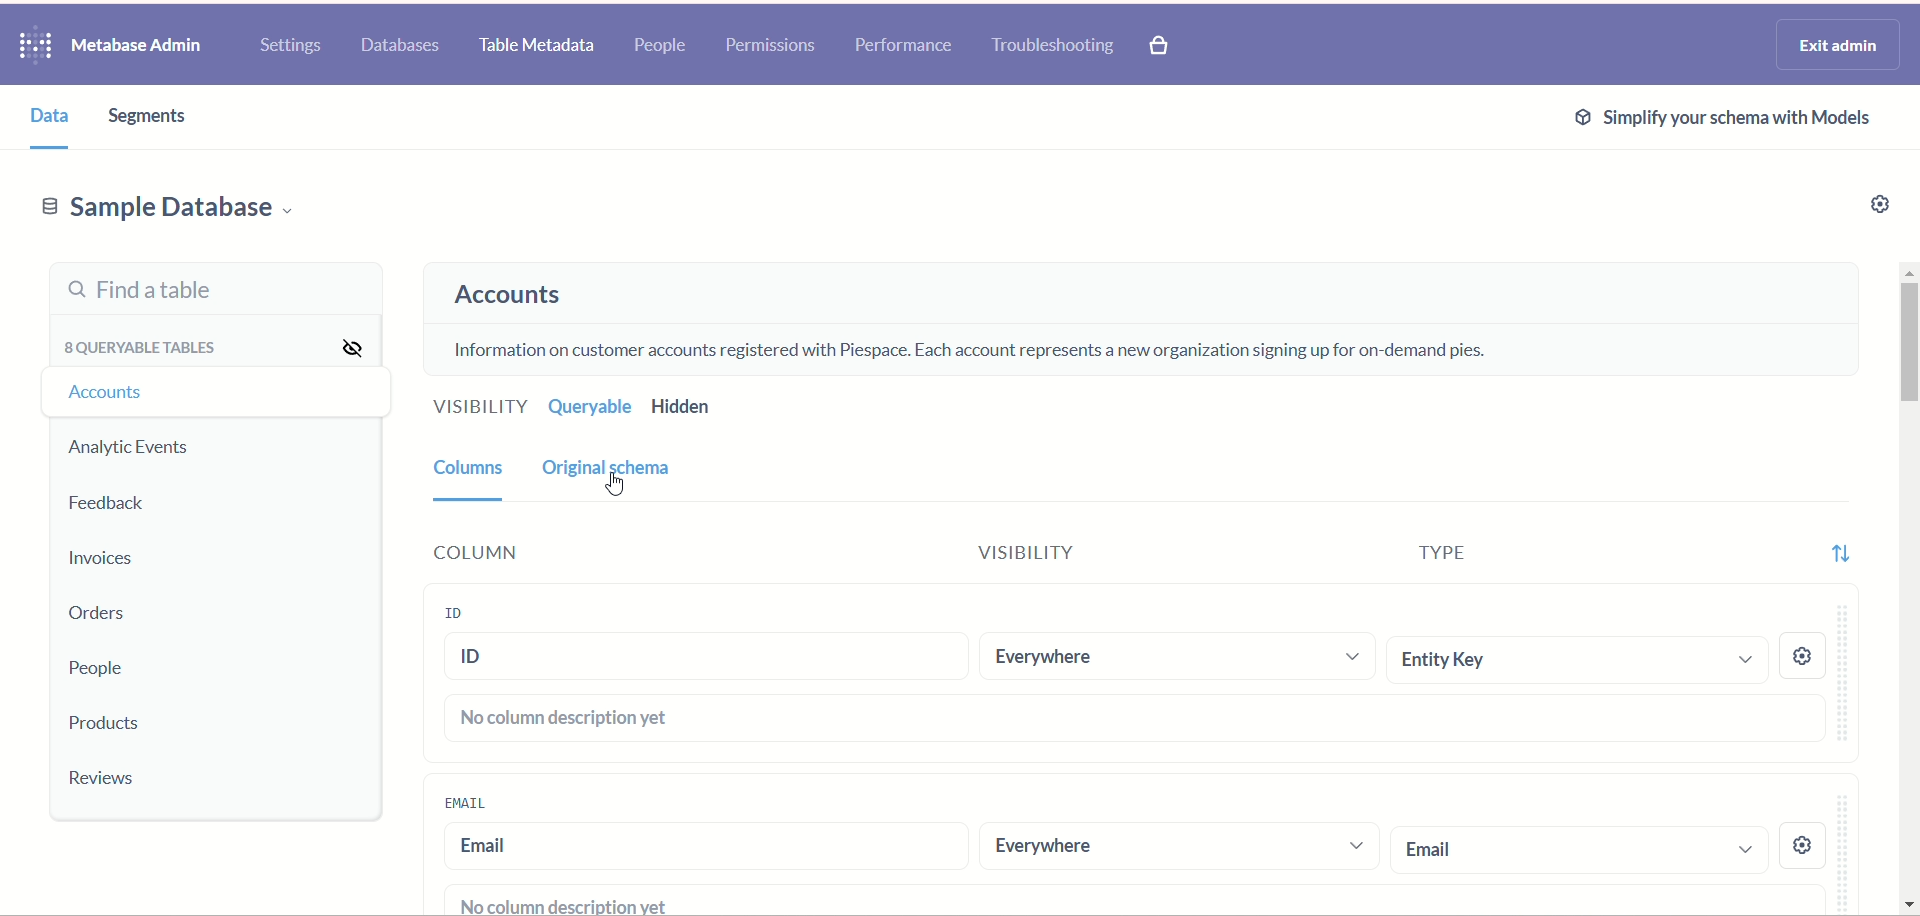  What do you see at coordinates (1877, 202) in the screenshot?
I see `settings` at bounding box center [1877, 202].